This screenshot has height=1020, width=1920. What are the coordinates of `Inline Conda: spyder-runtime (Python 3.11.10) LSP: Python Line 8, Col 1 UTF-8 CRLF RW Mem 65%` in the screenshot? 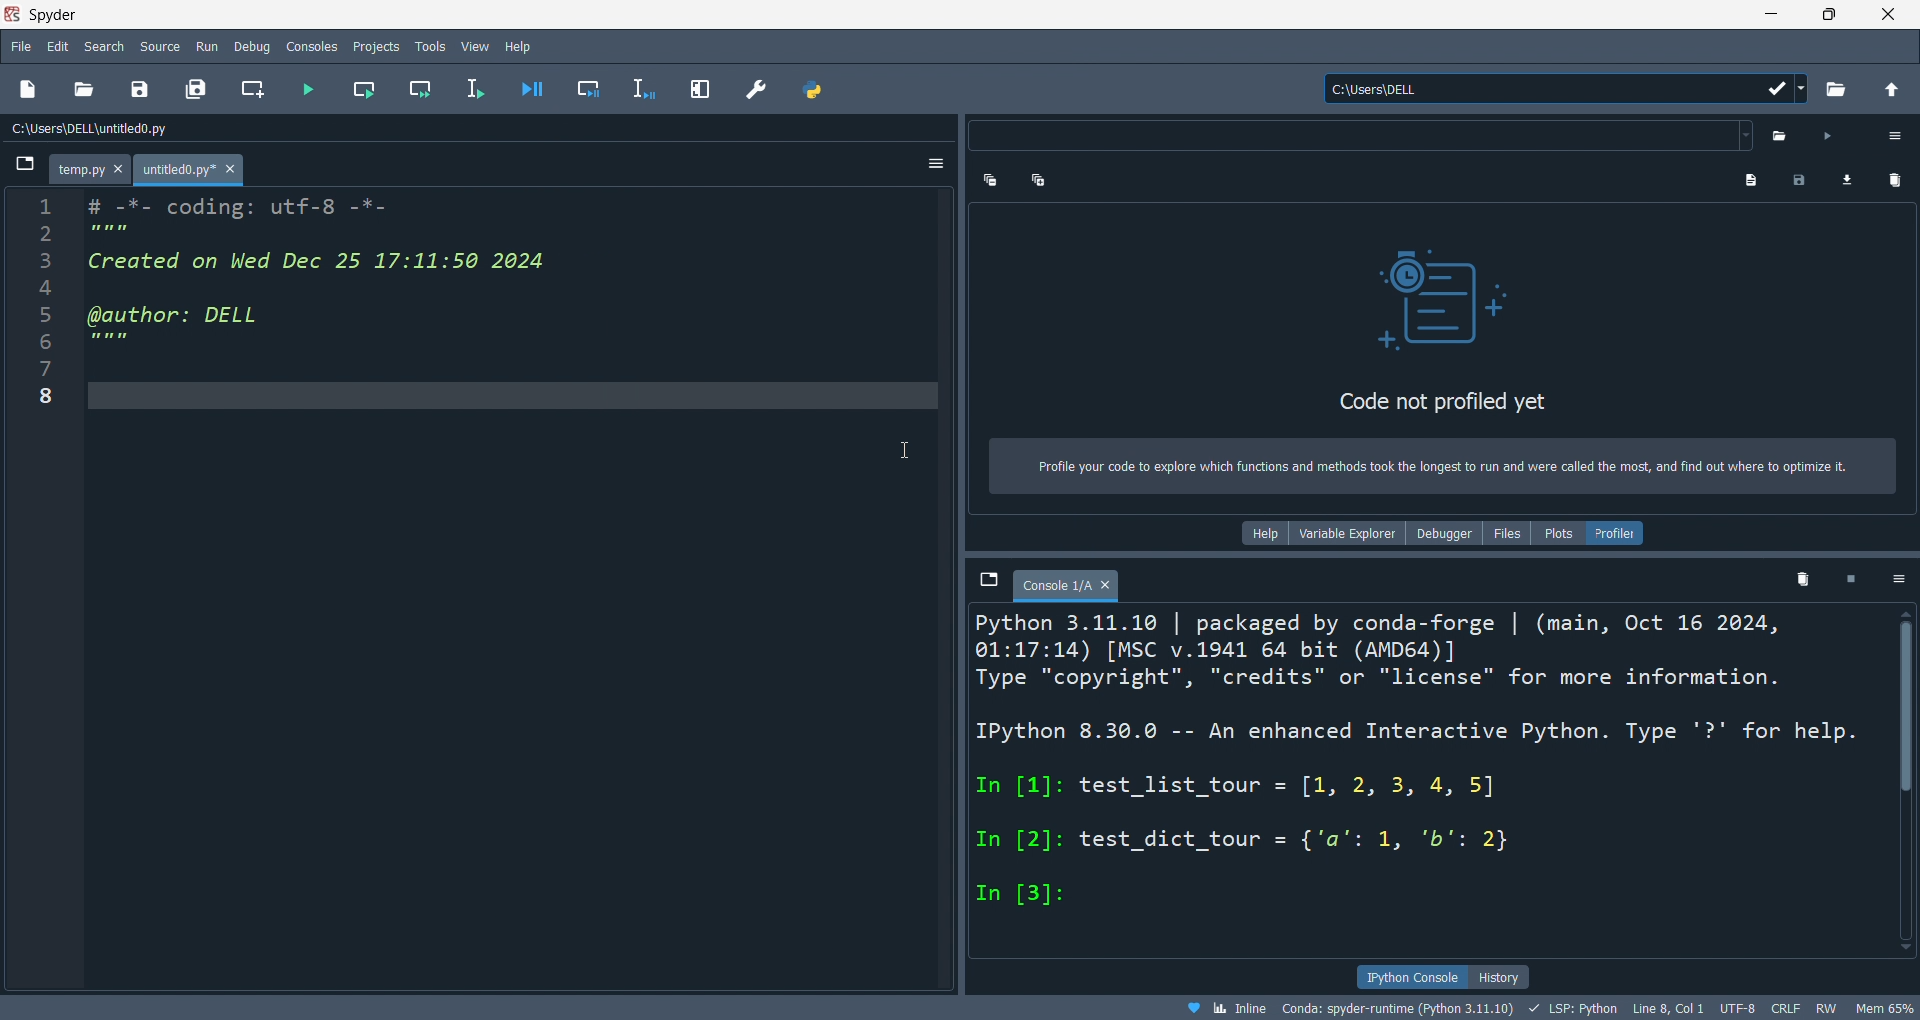 It's located at (1536, 1008).